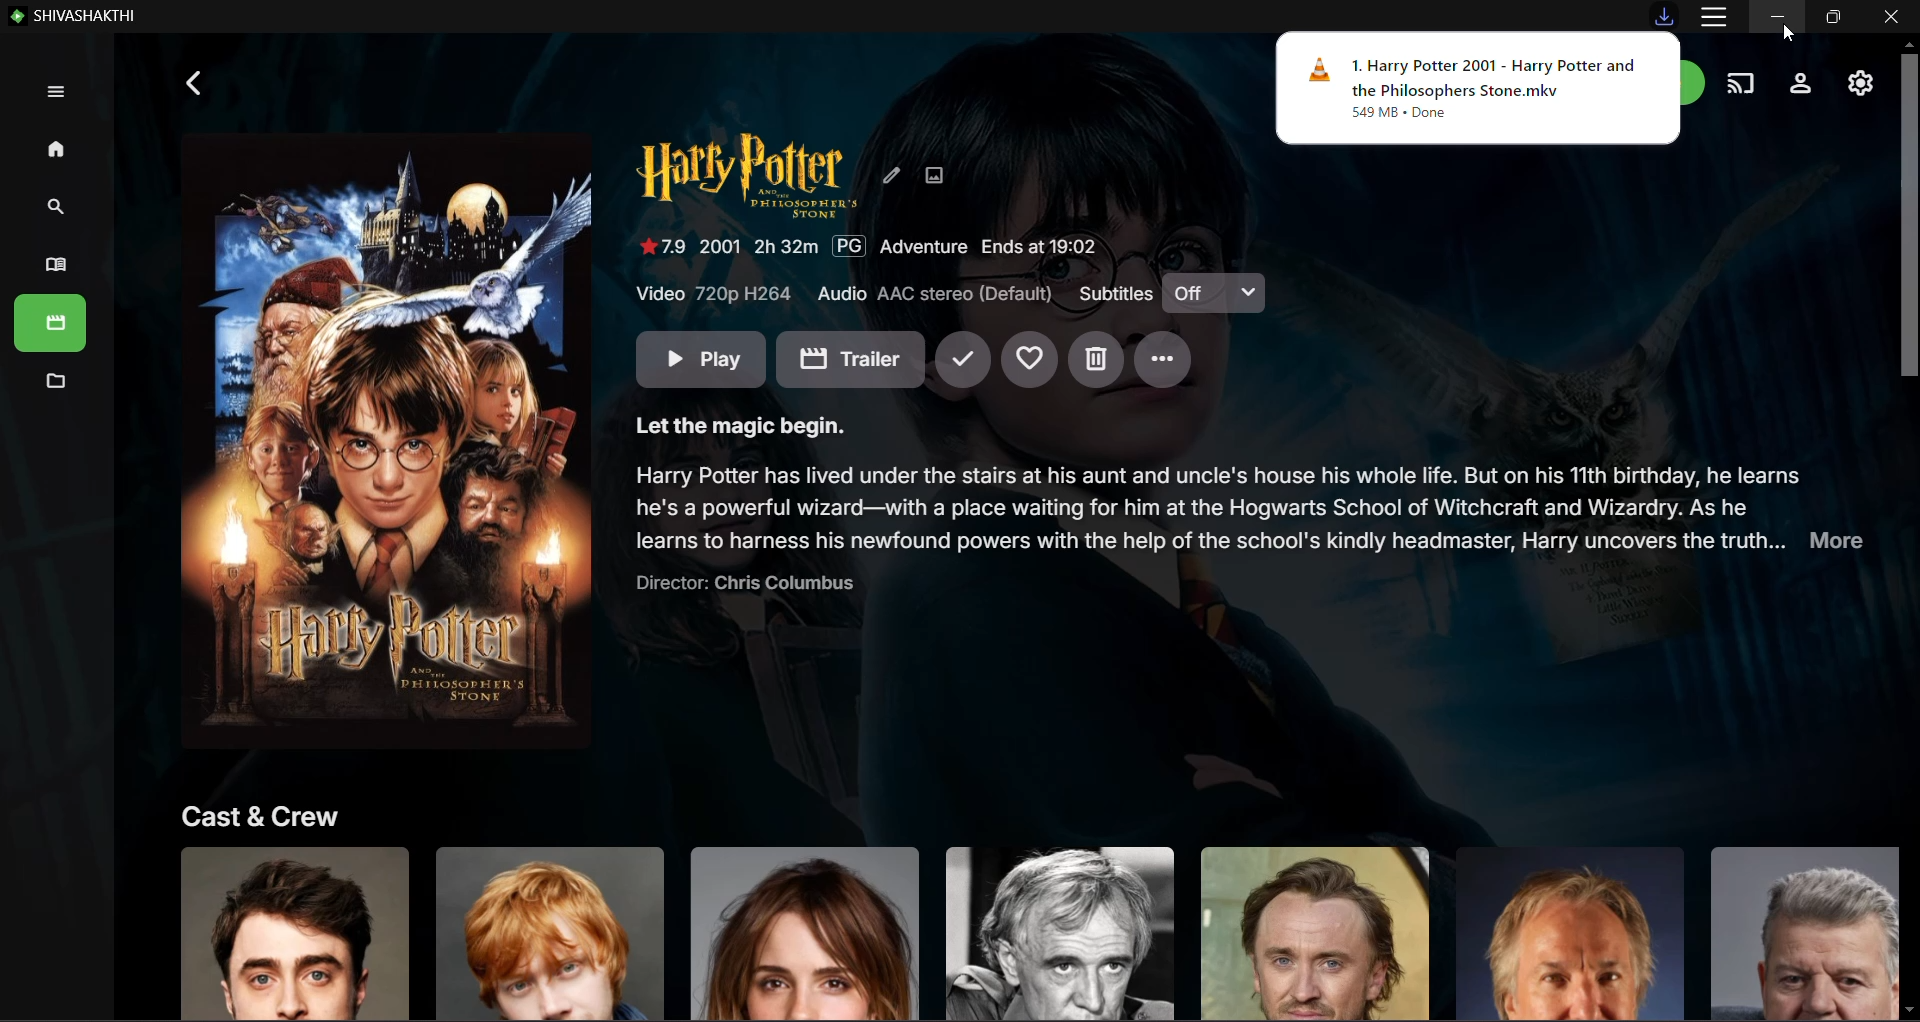 This screenshot has width=1920, height=1022. I want to click on Play on another device, so click(1743, 82).